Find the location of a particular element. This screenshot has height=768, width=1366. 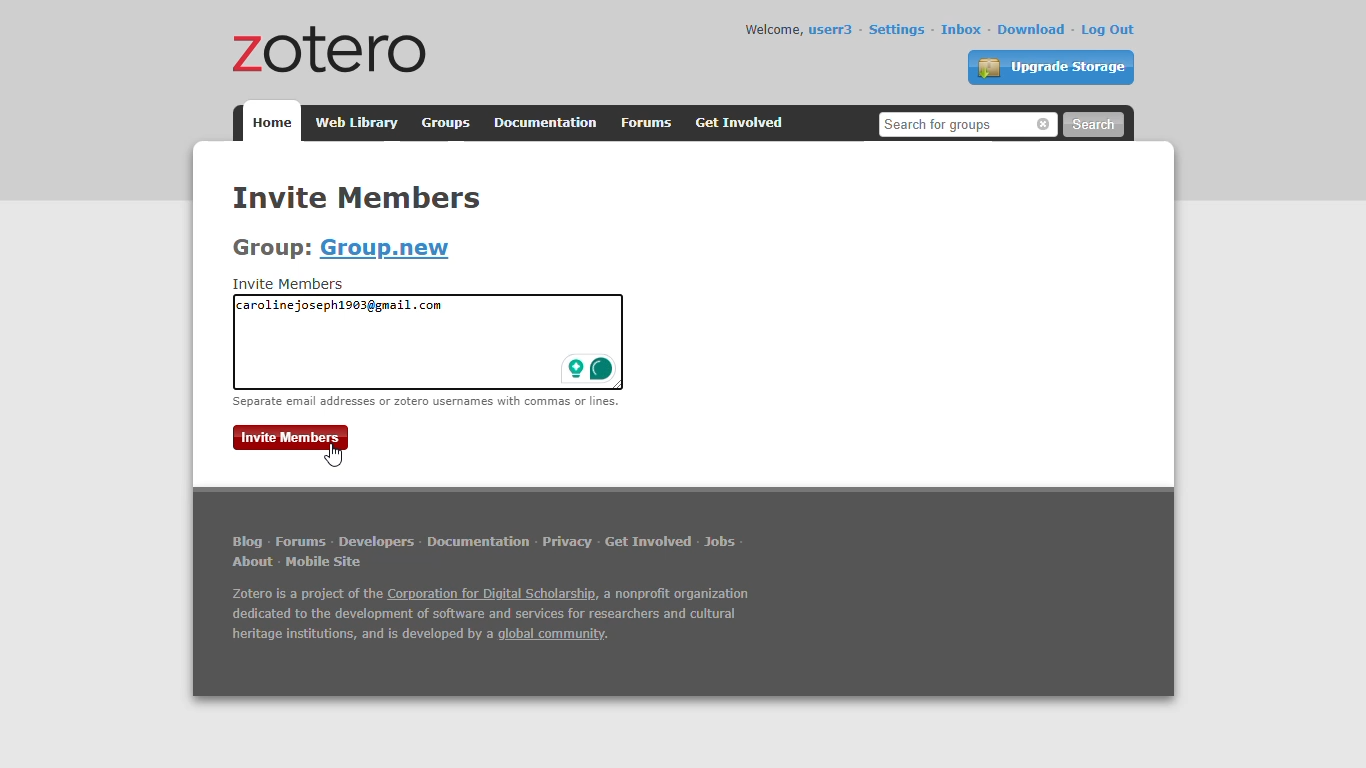

invite members is located at coordinates (357, 196).